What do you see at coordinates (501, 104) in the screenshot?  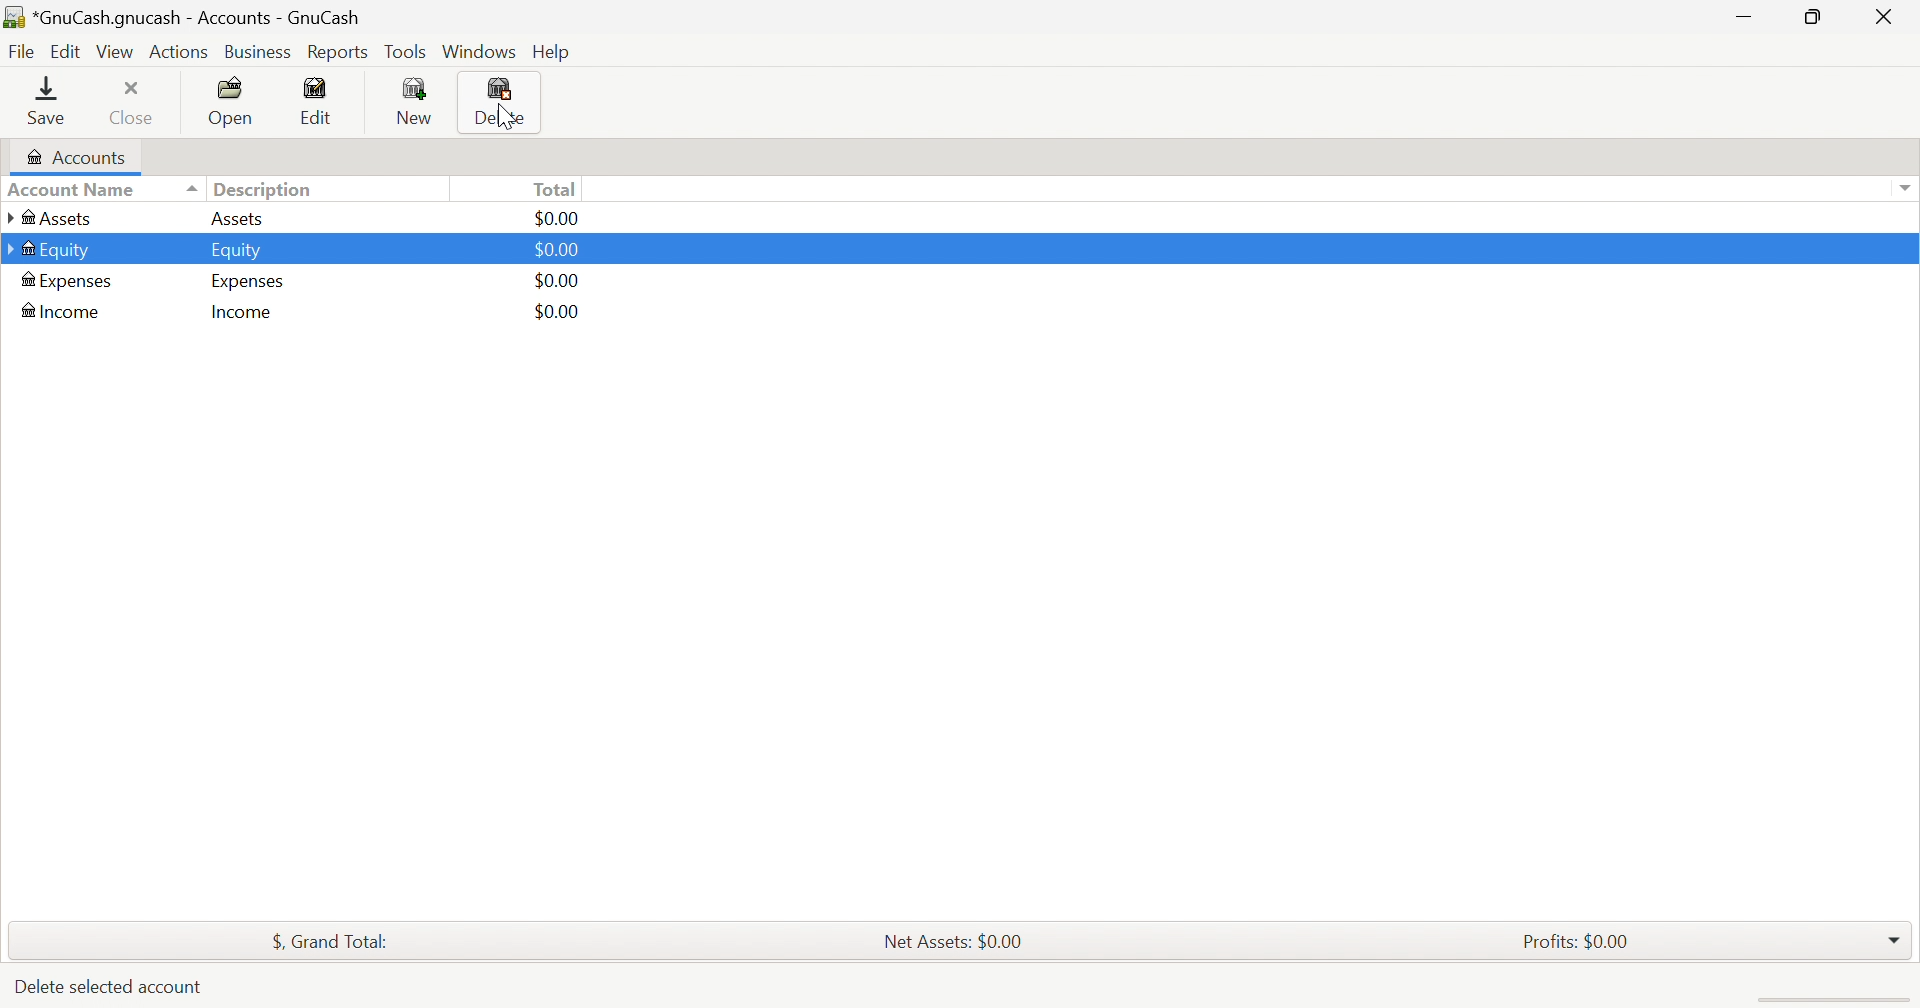 I see `Delete` at bounding box center [501, 104].